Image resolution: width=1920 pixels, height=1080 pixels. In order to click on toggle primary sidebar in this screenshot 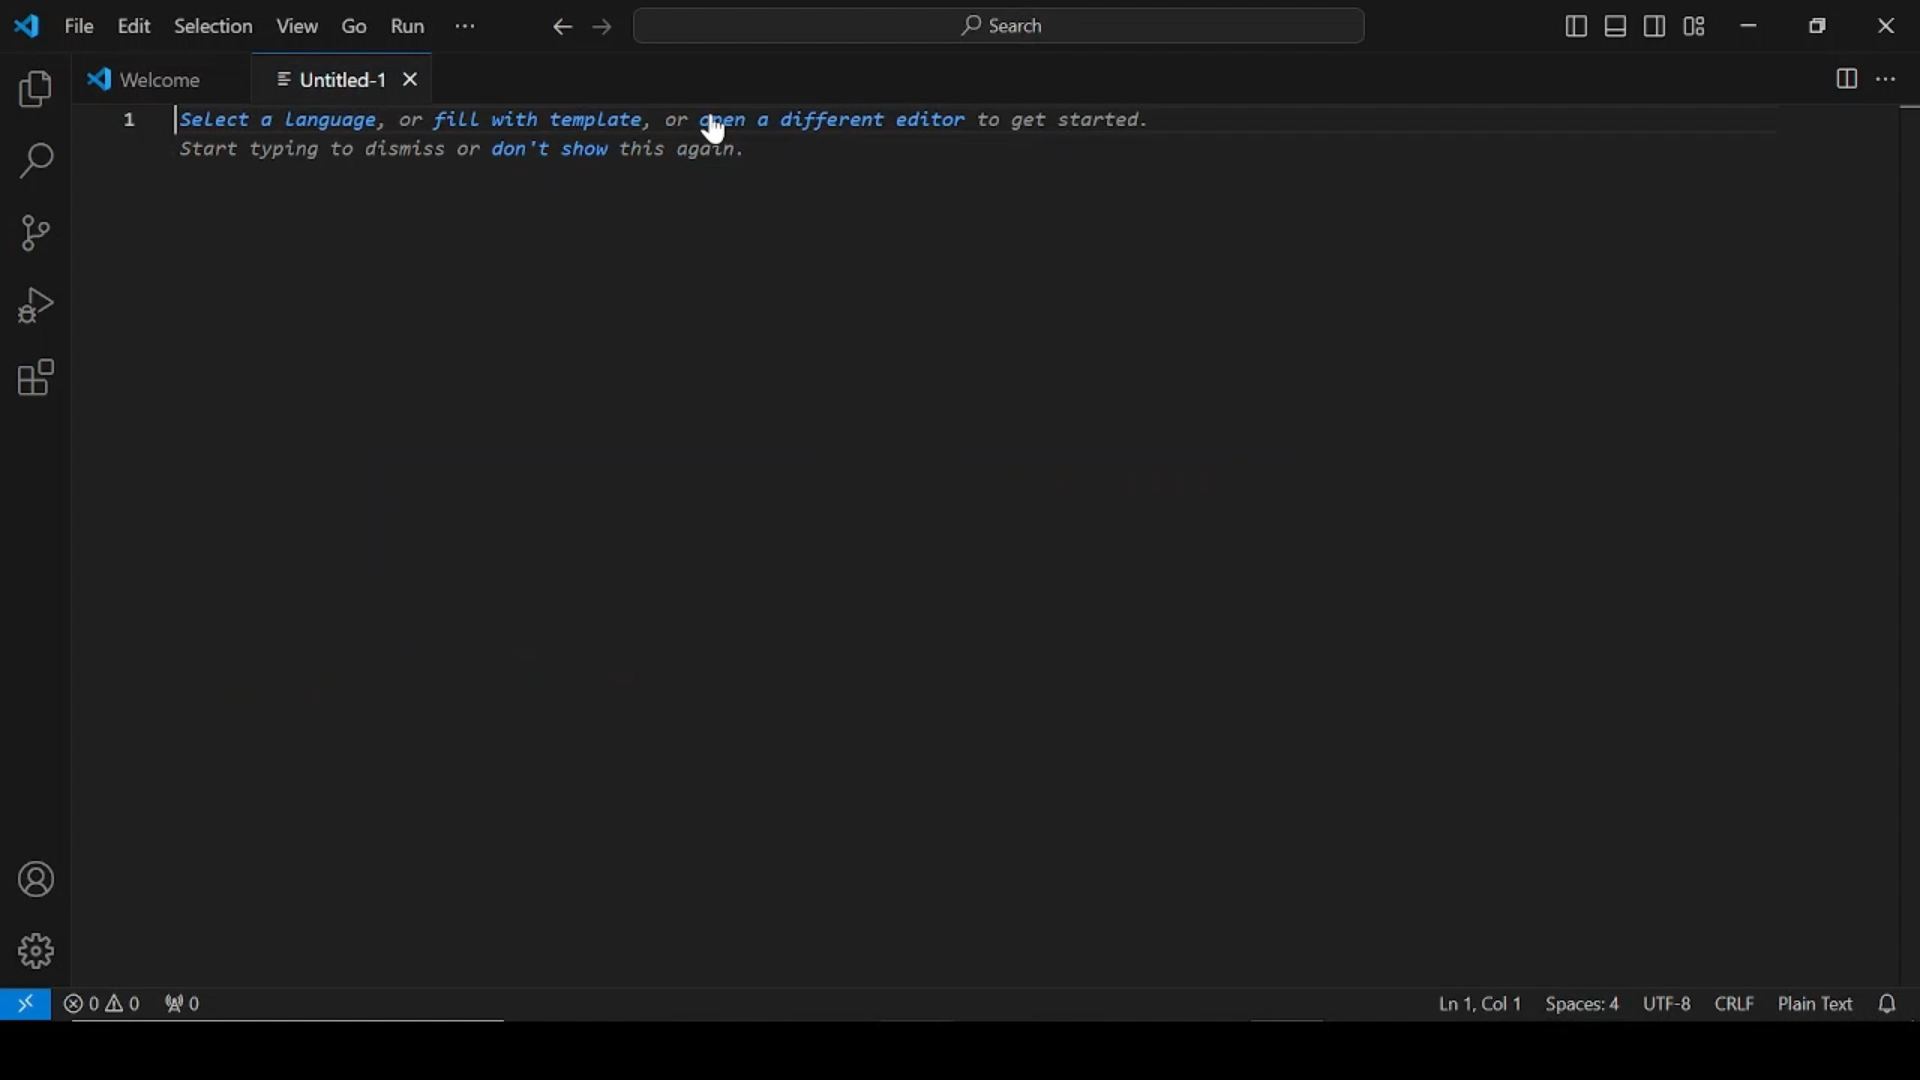, I will do `click(1573, 27)`.